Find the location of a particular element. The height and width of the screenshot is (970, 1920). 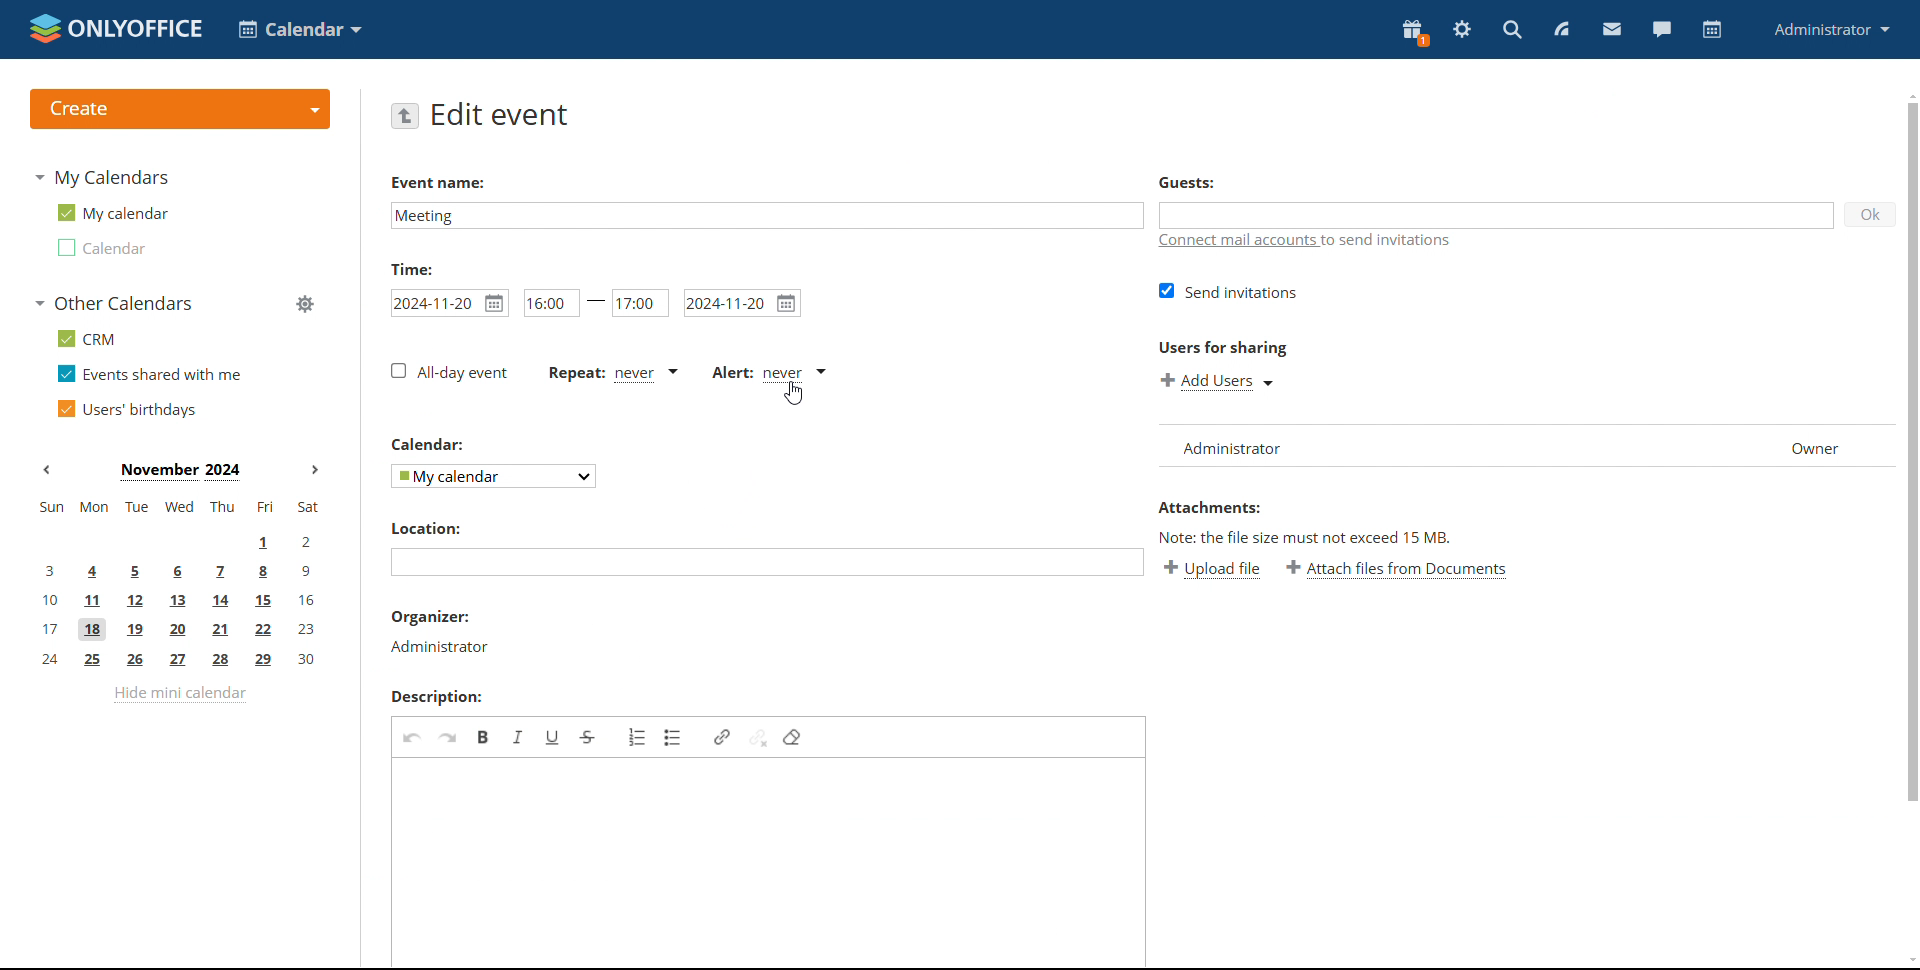

ok is located at coordinates (1871, 214).